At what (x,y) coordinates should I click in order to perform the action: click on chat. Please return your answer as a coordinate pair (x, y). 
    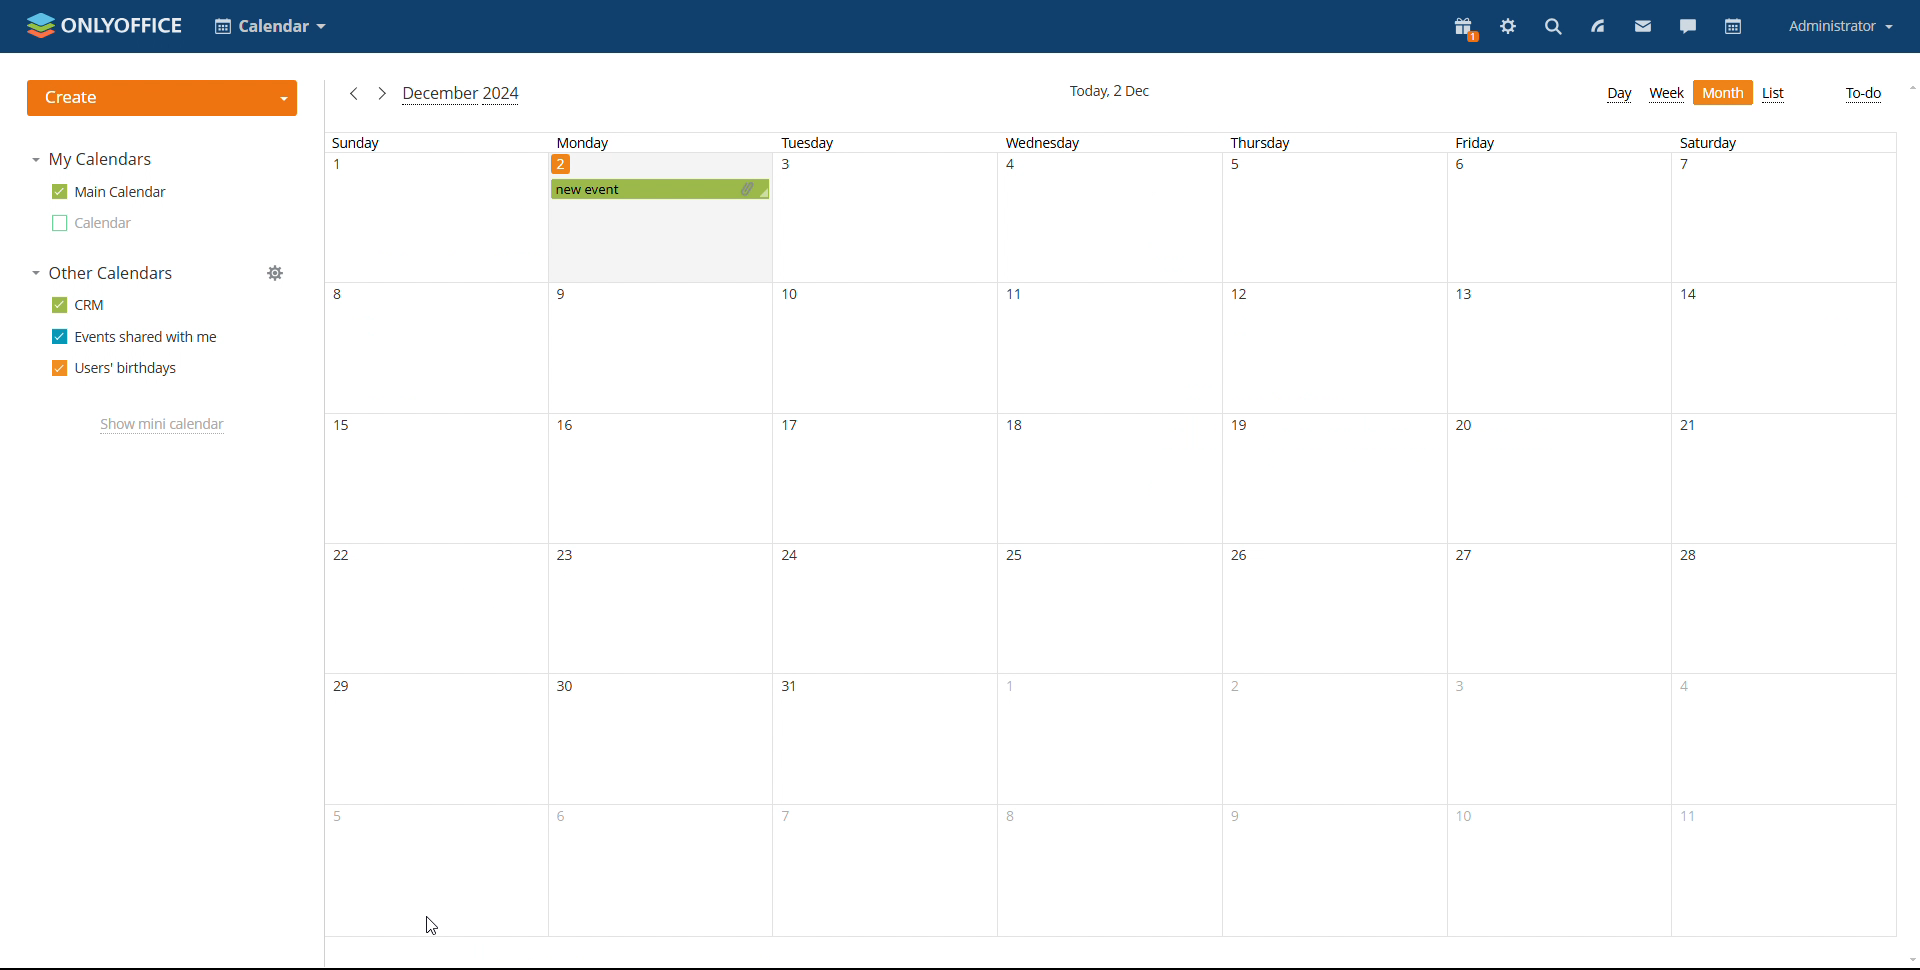
    Looking at the image, I should click on (1689, 28).